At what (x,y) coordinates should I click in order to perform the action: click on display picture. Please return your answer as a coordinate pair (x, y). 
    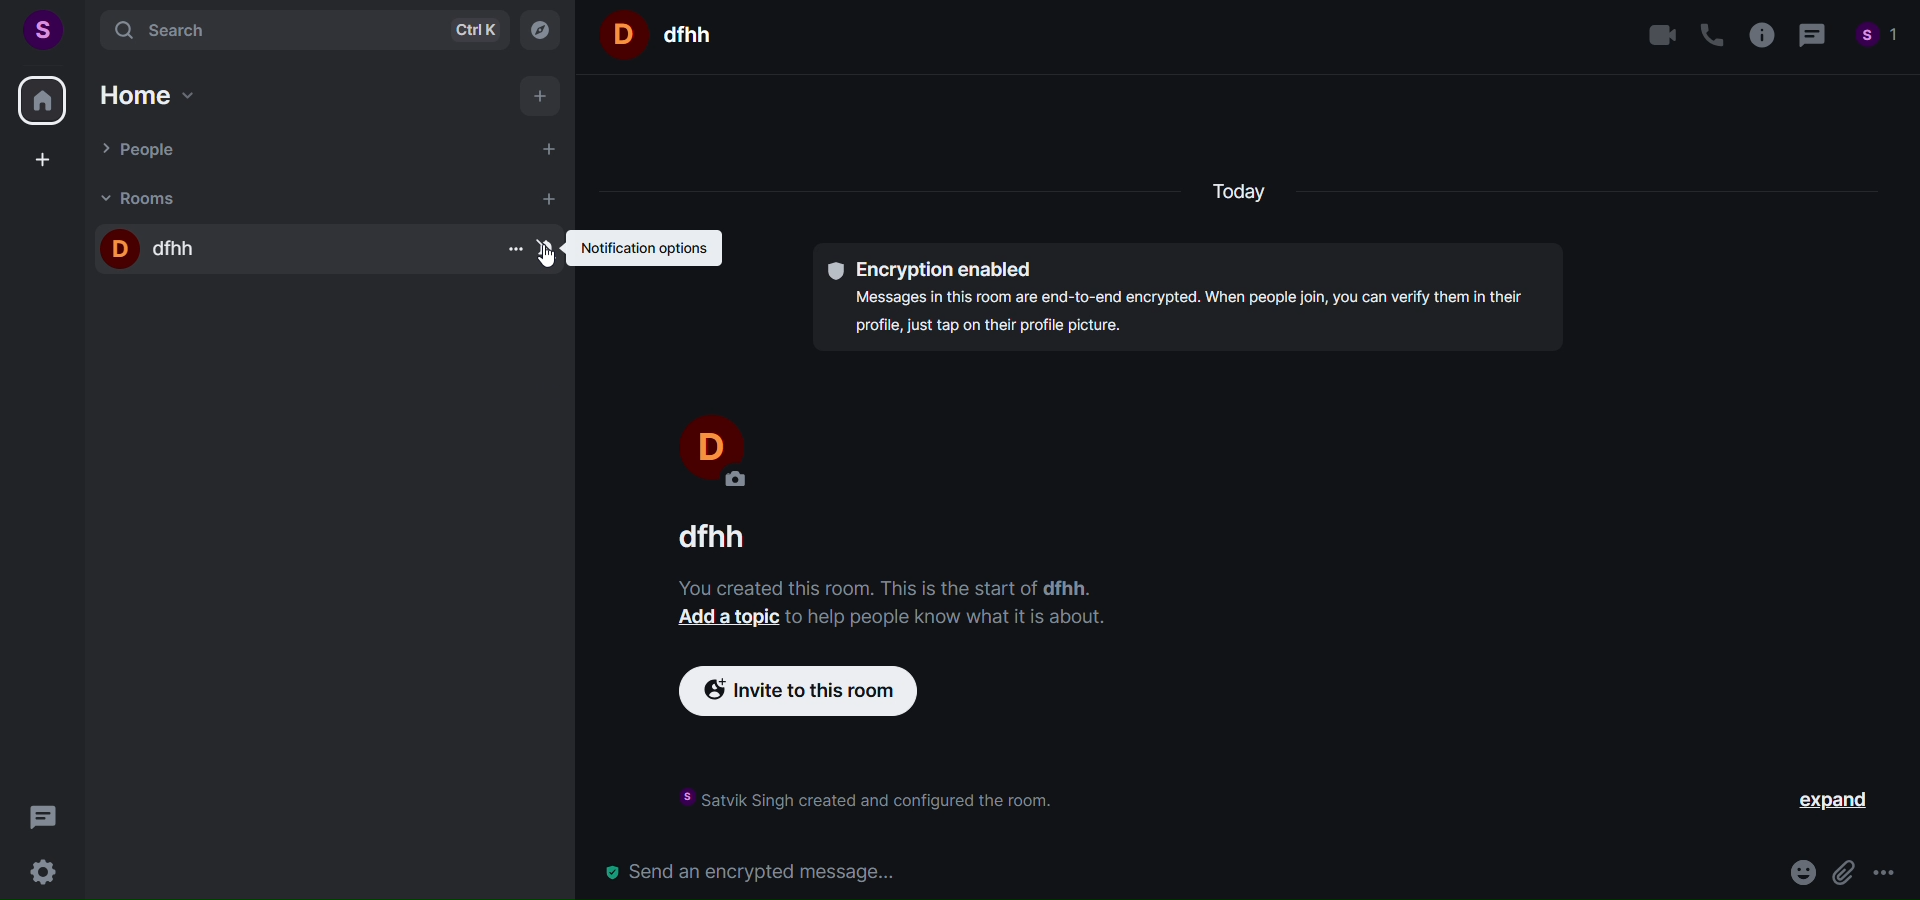
    Looking at the image, I should click on (708, 446).